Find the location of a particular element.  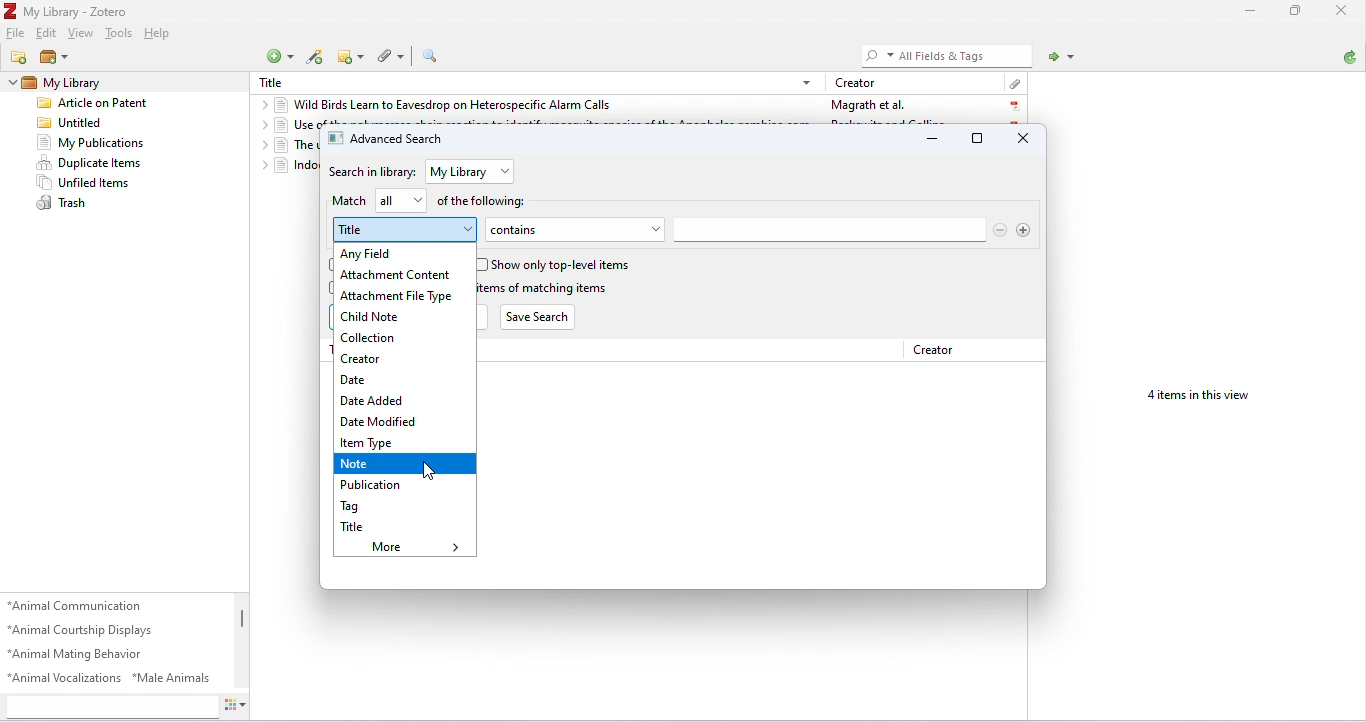

my publications is located at coordinates (90, 143).